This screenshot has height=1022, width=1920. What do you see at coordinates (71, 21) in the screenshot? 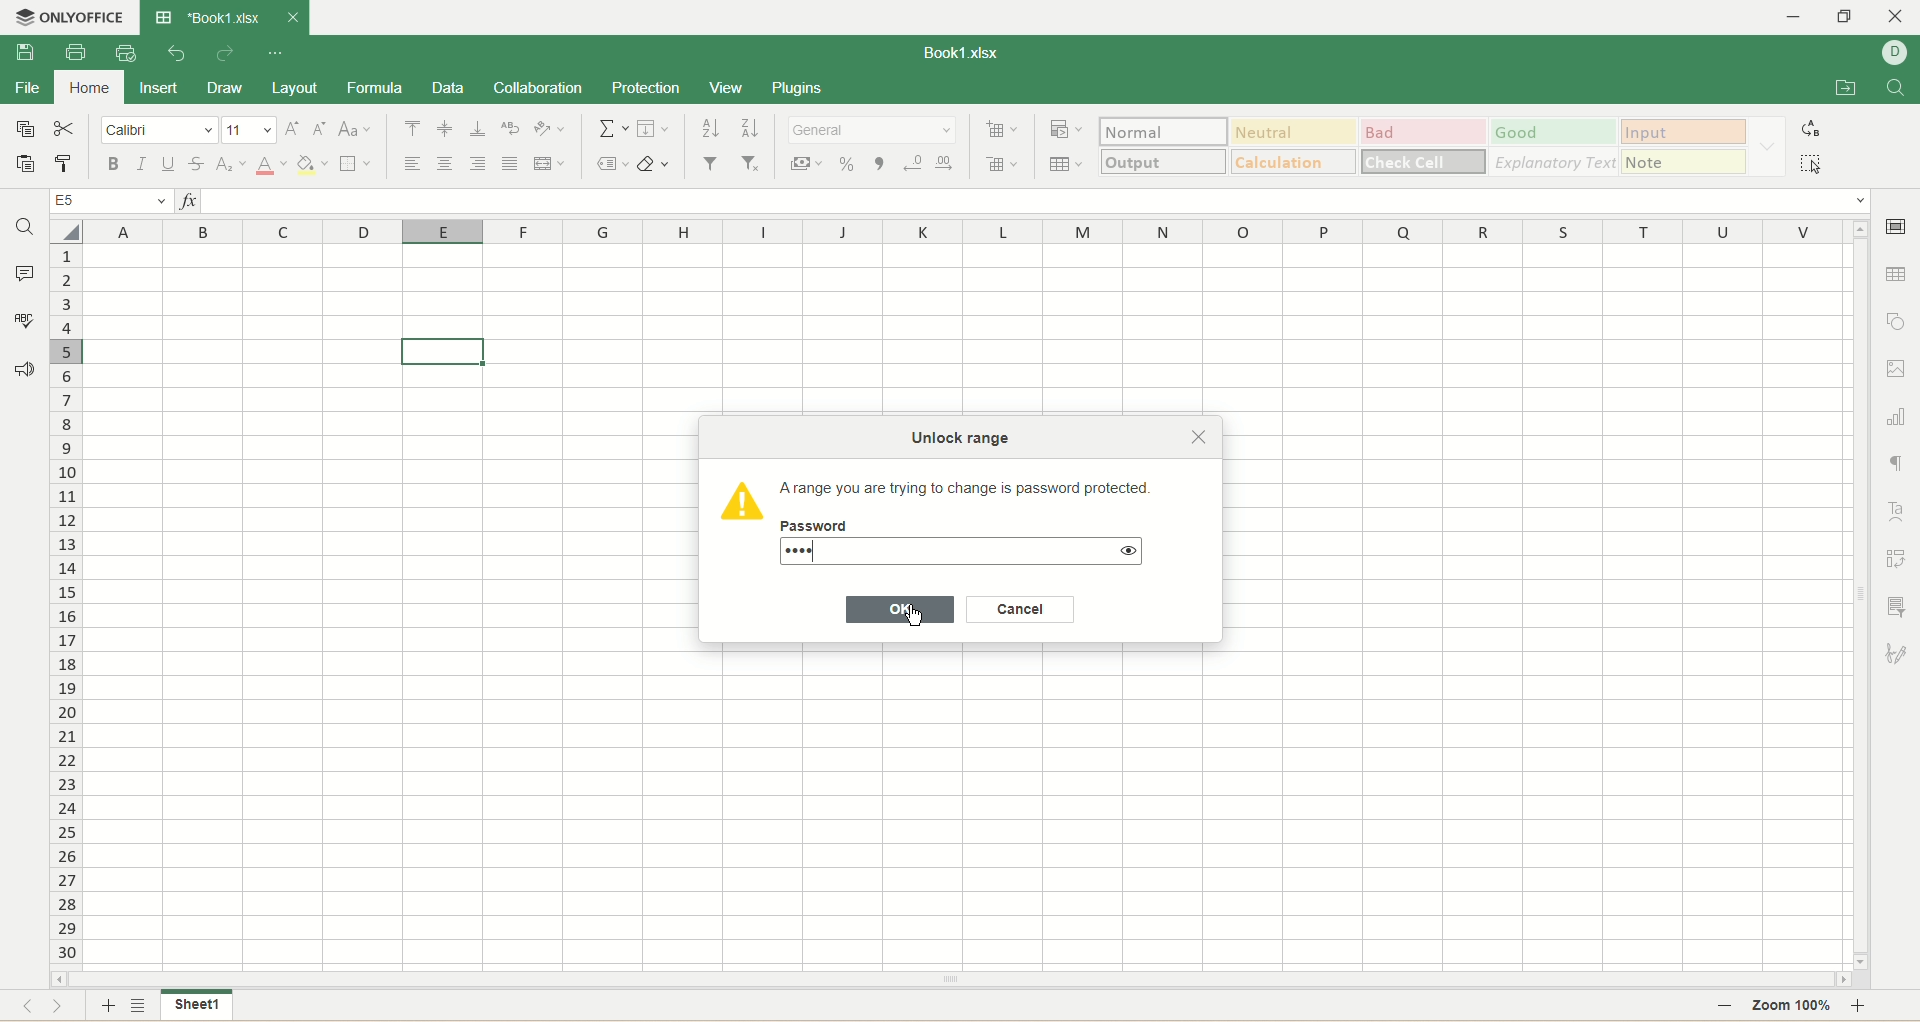
I see `onlyoffice` at bounding box center [71, 21].